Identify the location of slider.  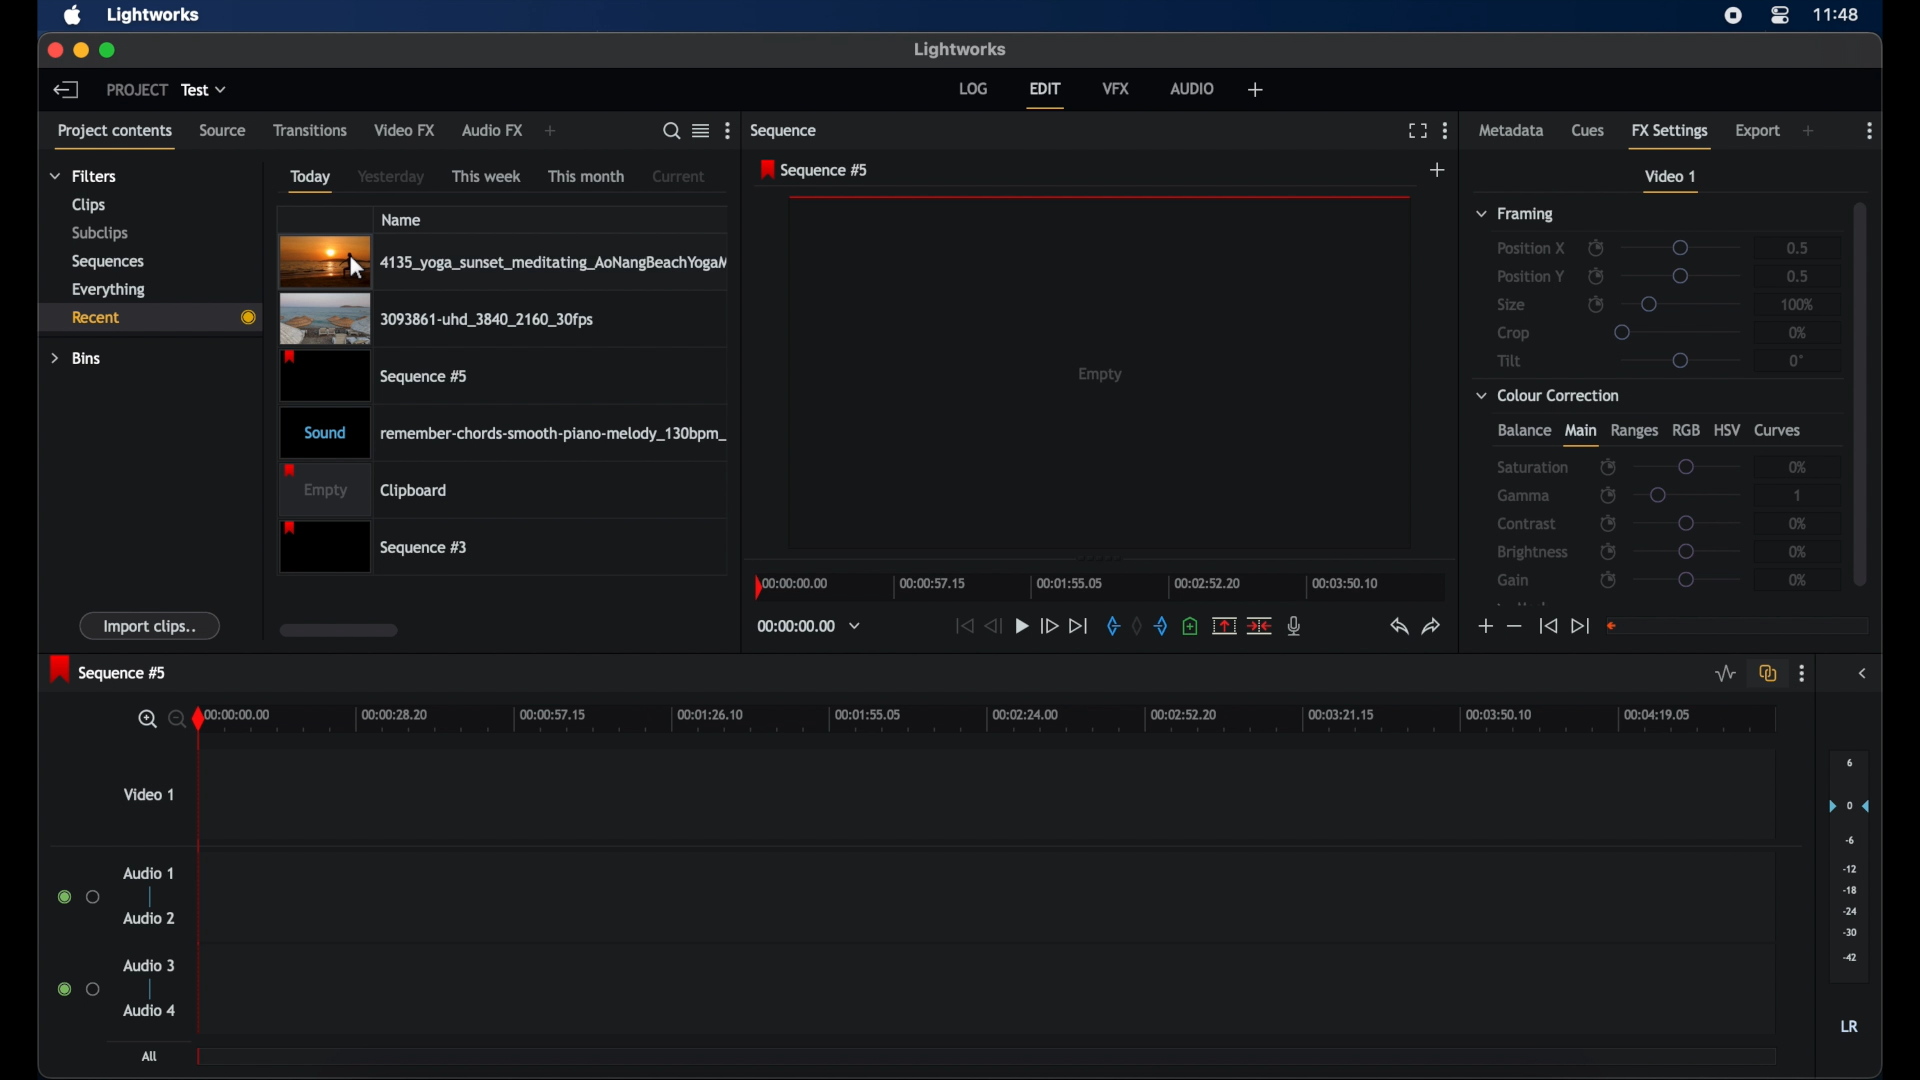
(1679, 247).